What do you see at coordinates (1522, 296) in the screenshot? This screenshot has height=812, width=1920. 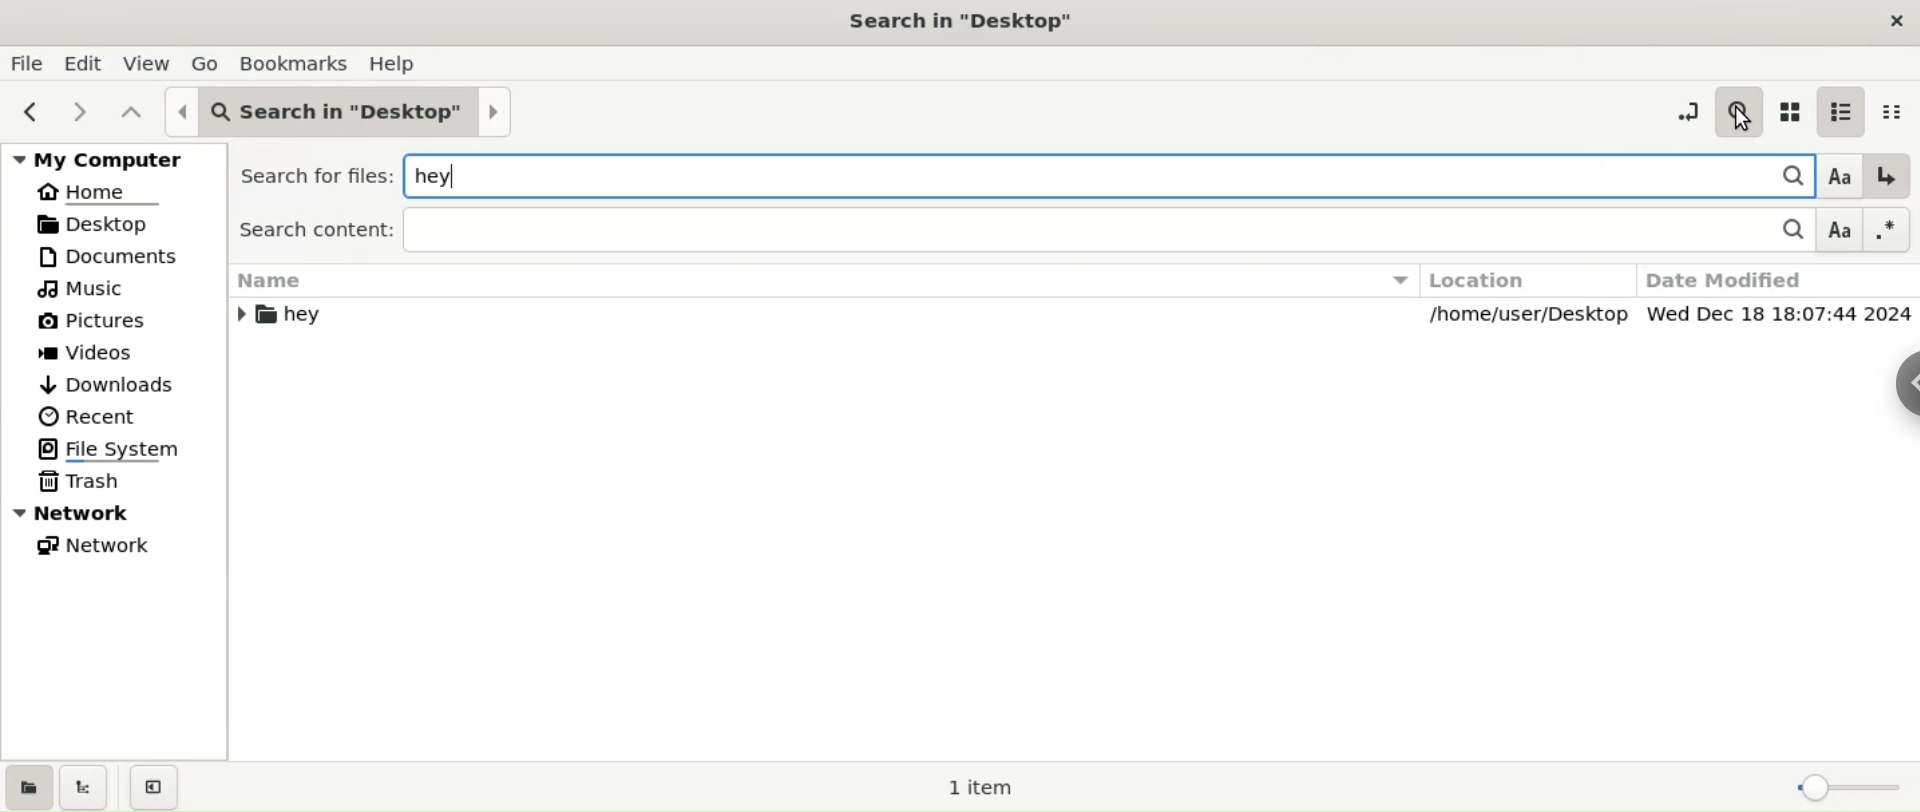 I see `Location
/home/user/Desktop` at bounding box center [1522, 296].